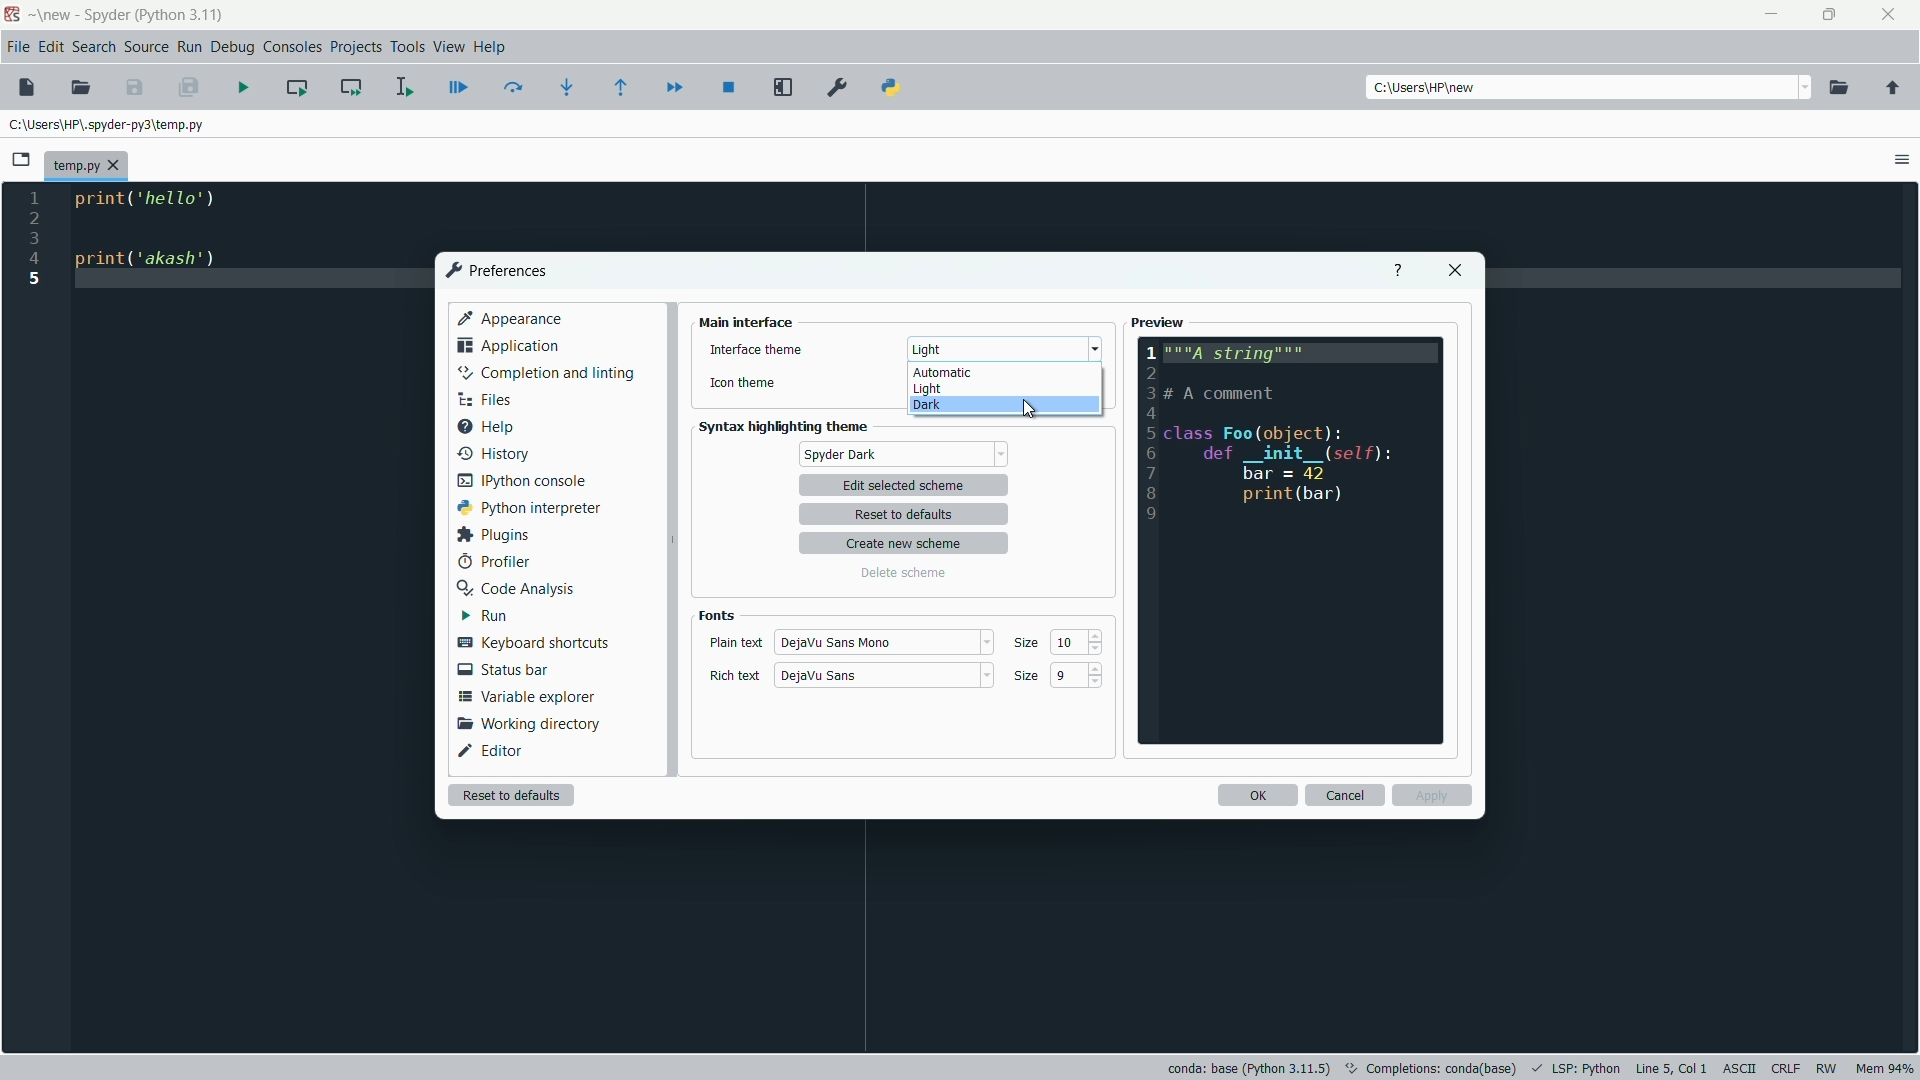 The height and width of the screenshot is (1080, 1920). What do you see at coordinates (403, 85) in the screenshot?
I see `run selection` at bounding box center [403, 85].